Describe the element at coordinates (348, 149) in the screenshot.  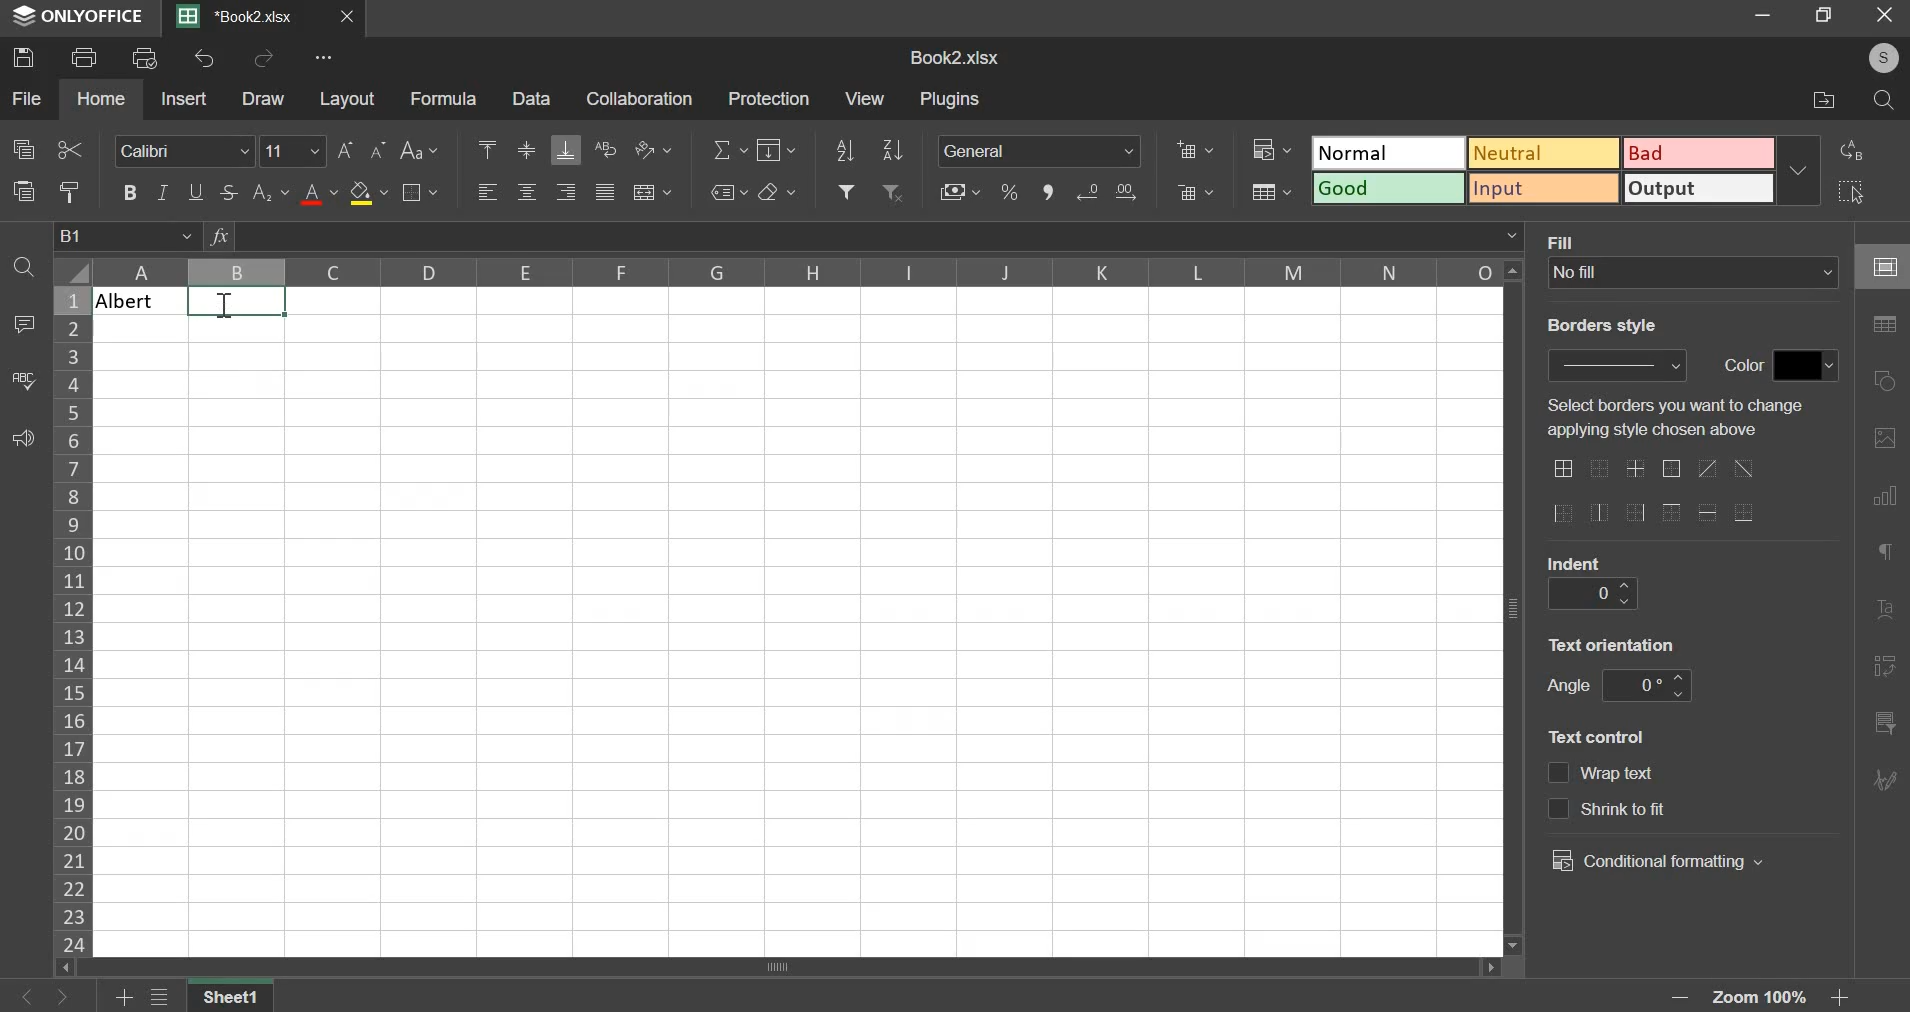
I see `font size increase` at that location.